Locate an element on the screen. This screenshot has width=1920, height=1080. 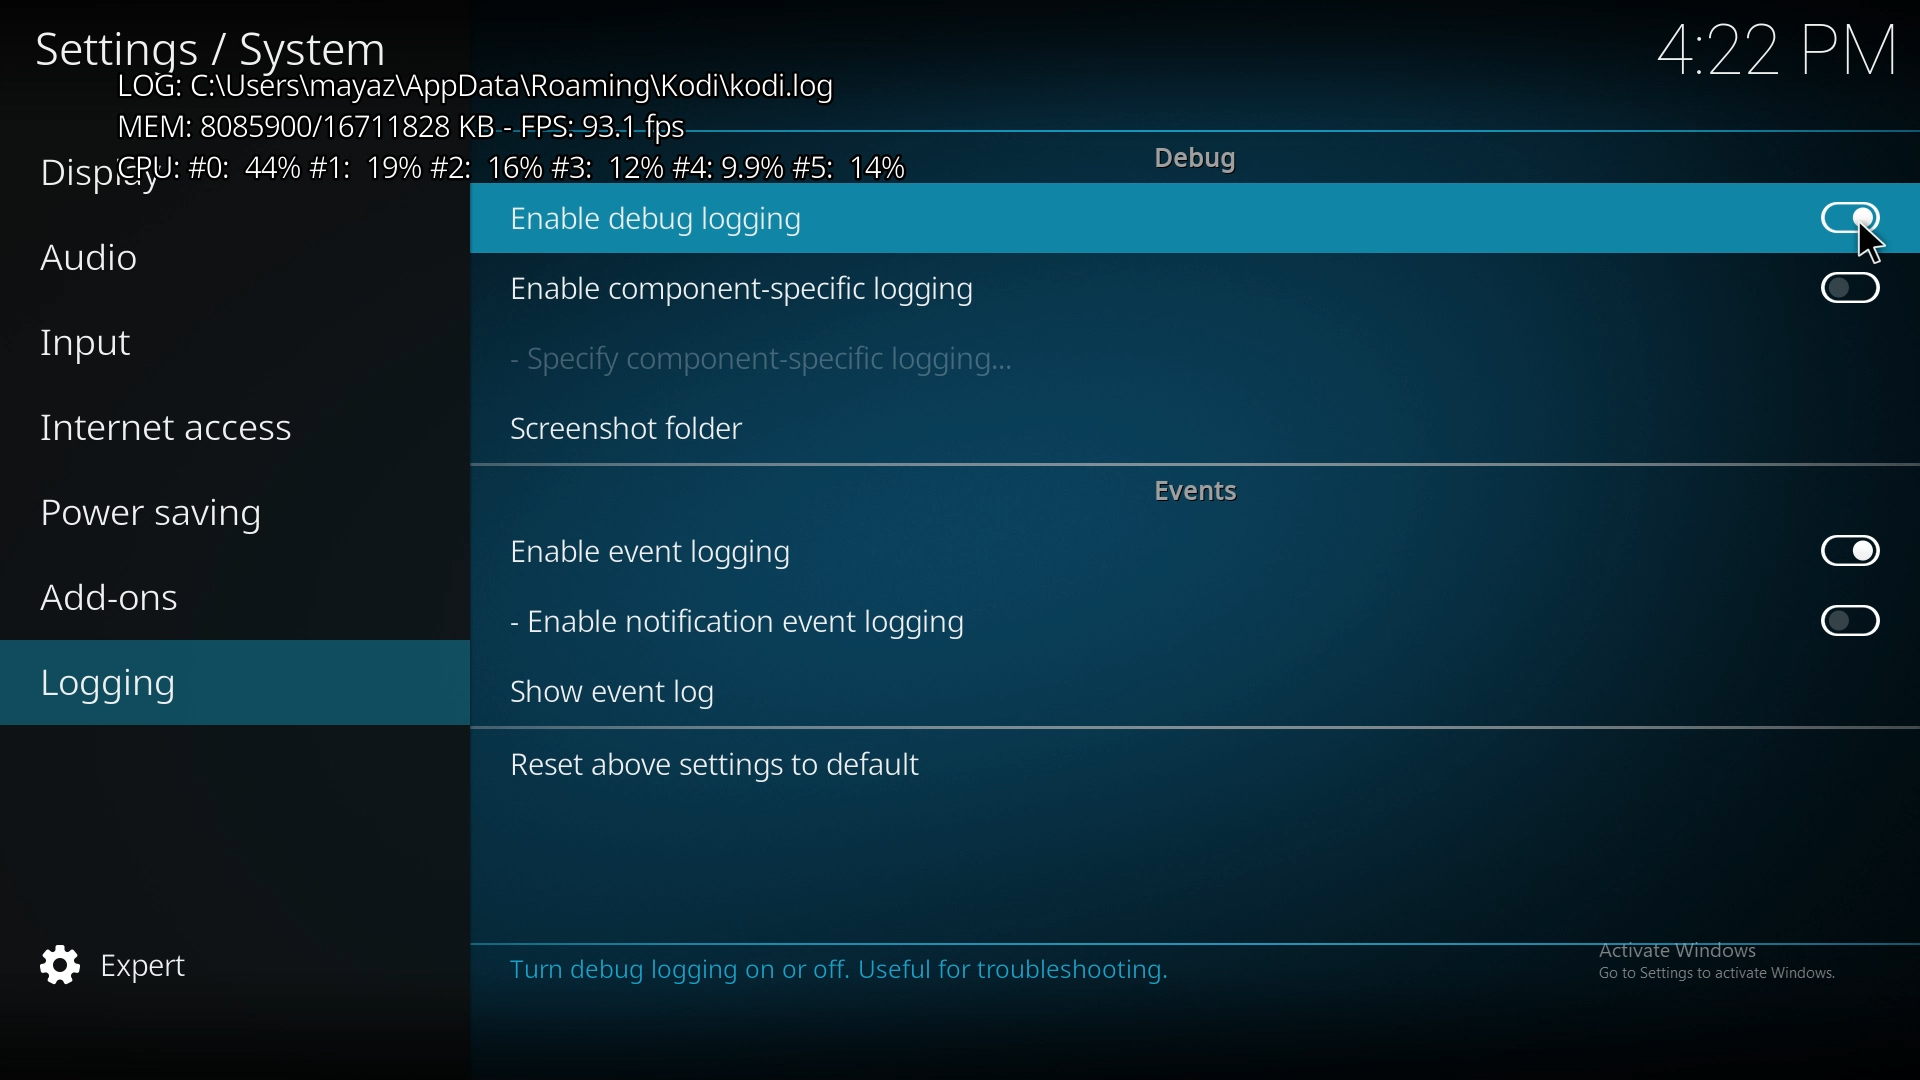
info is located at coordinates (1186, 986).